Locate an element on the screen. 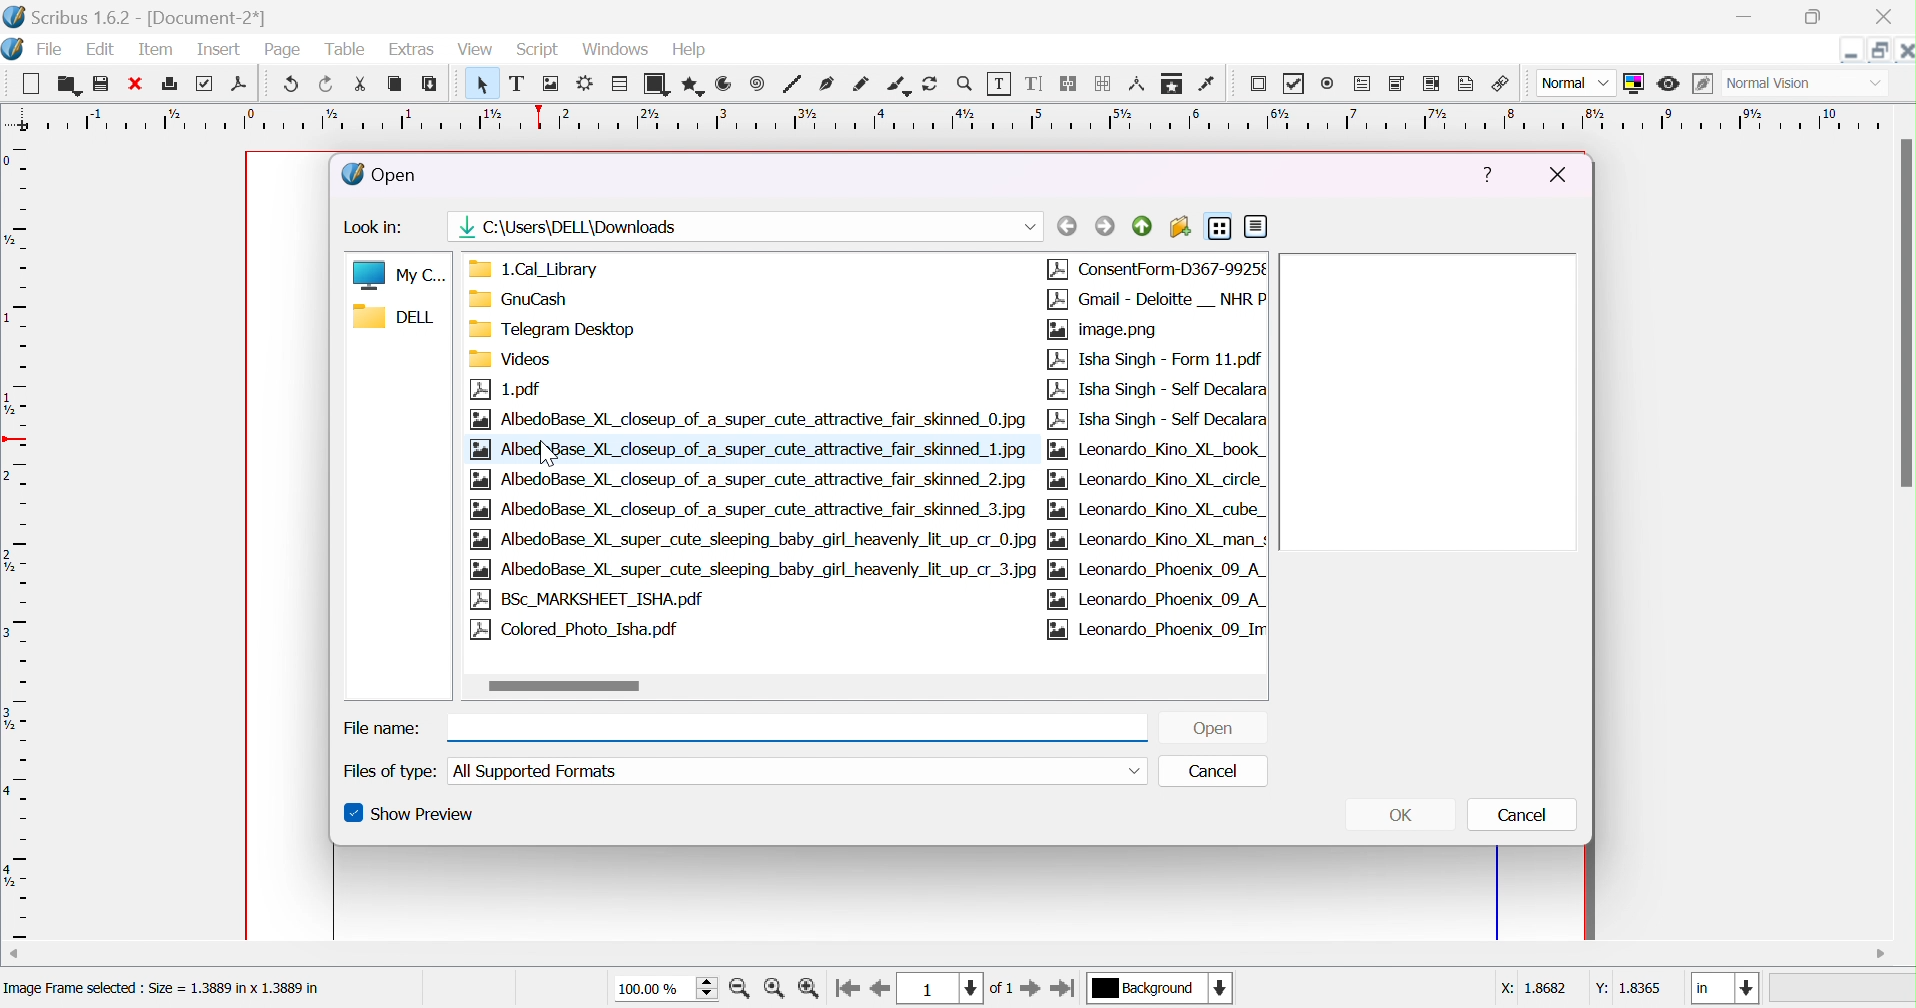  Colored_Photo_Isha.pdf is located at coordinates (573, 634).